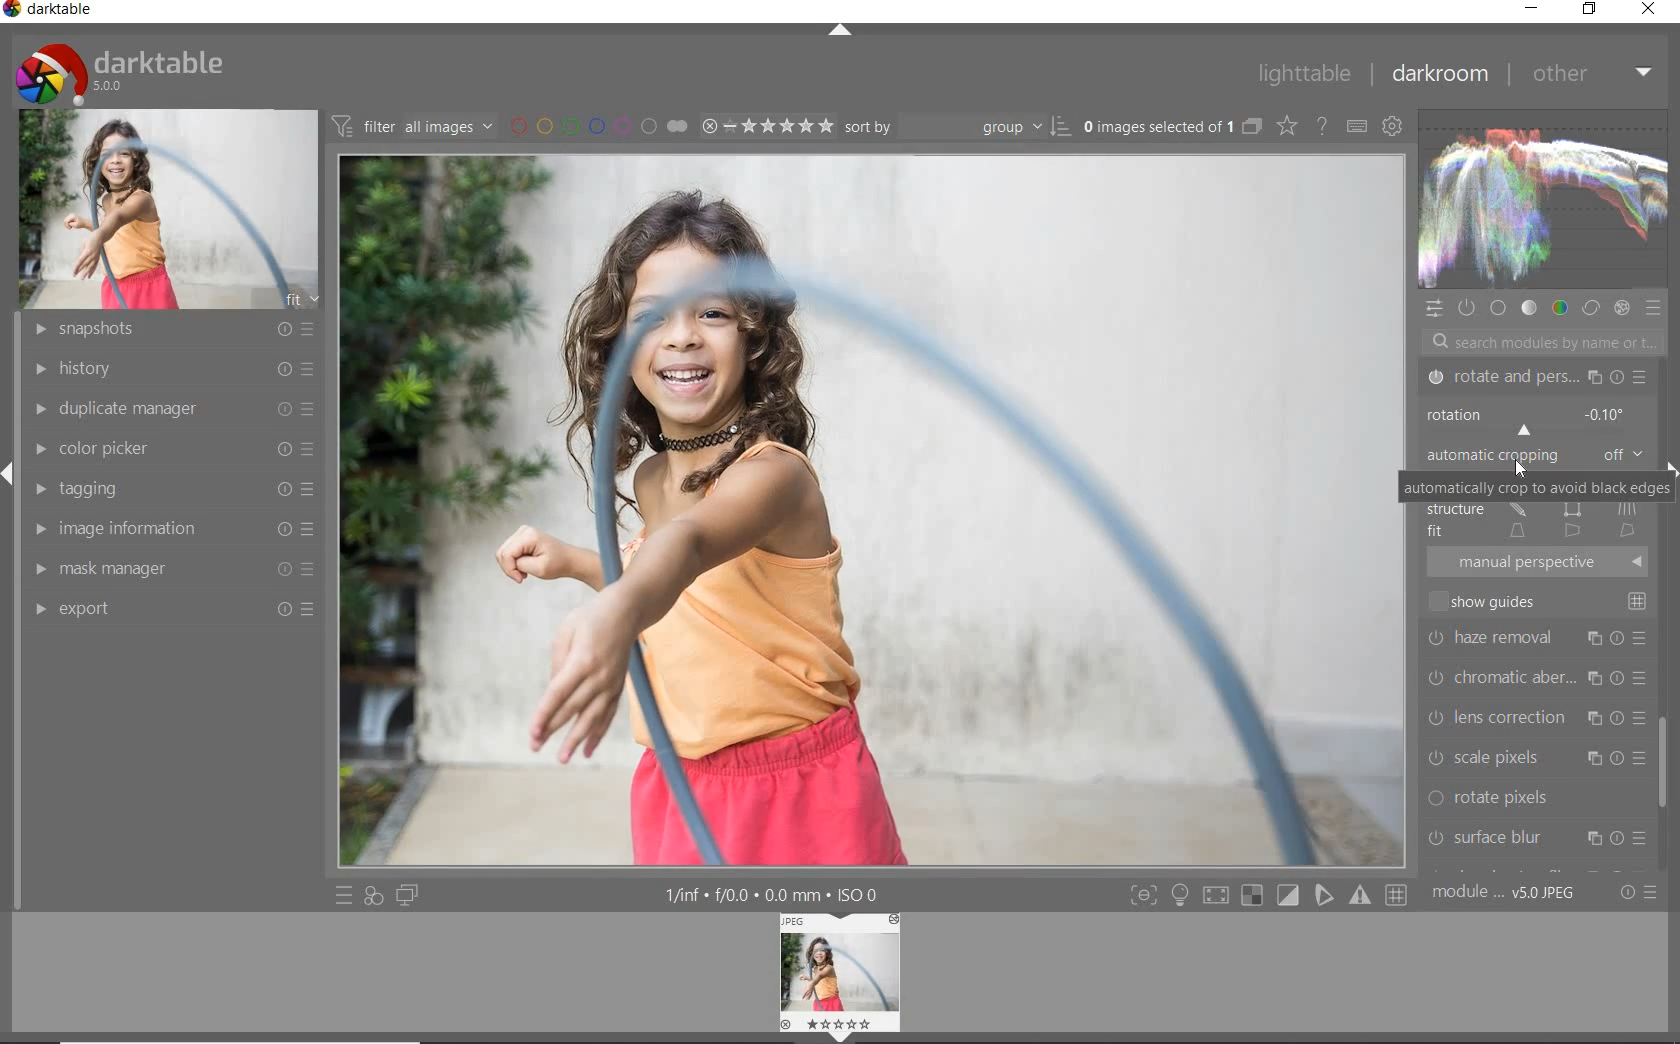  What do you see at coordinates (1561, 310) in the screenshot?
I see `color` at bounding box center [1561, 310].